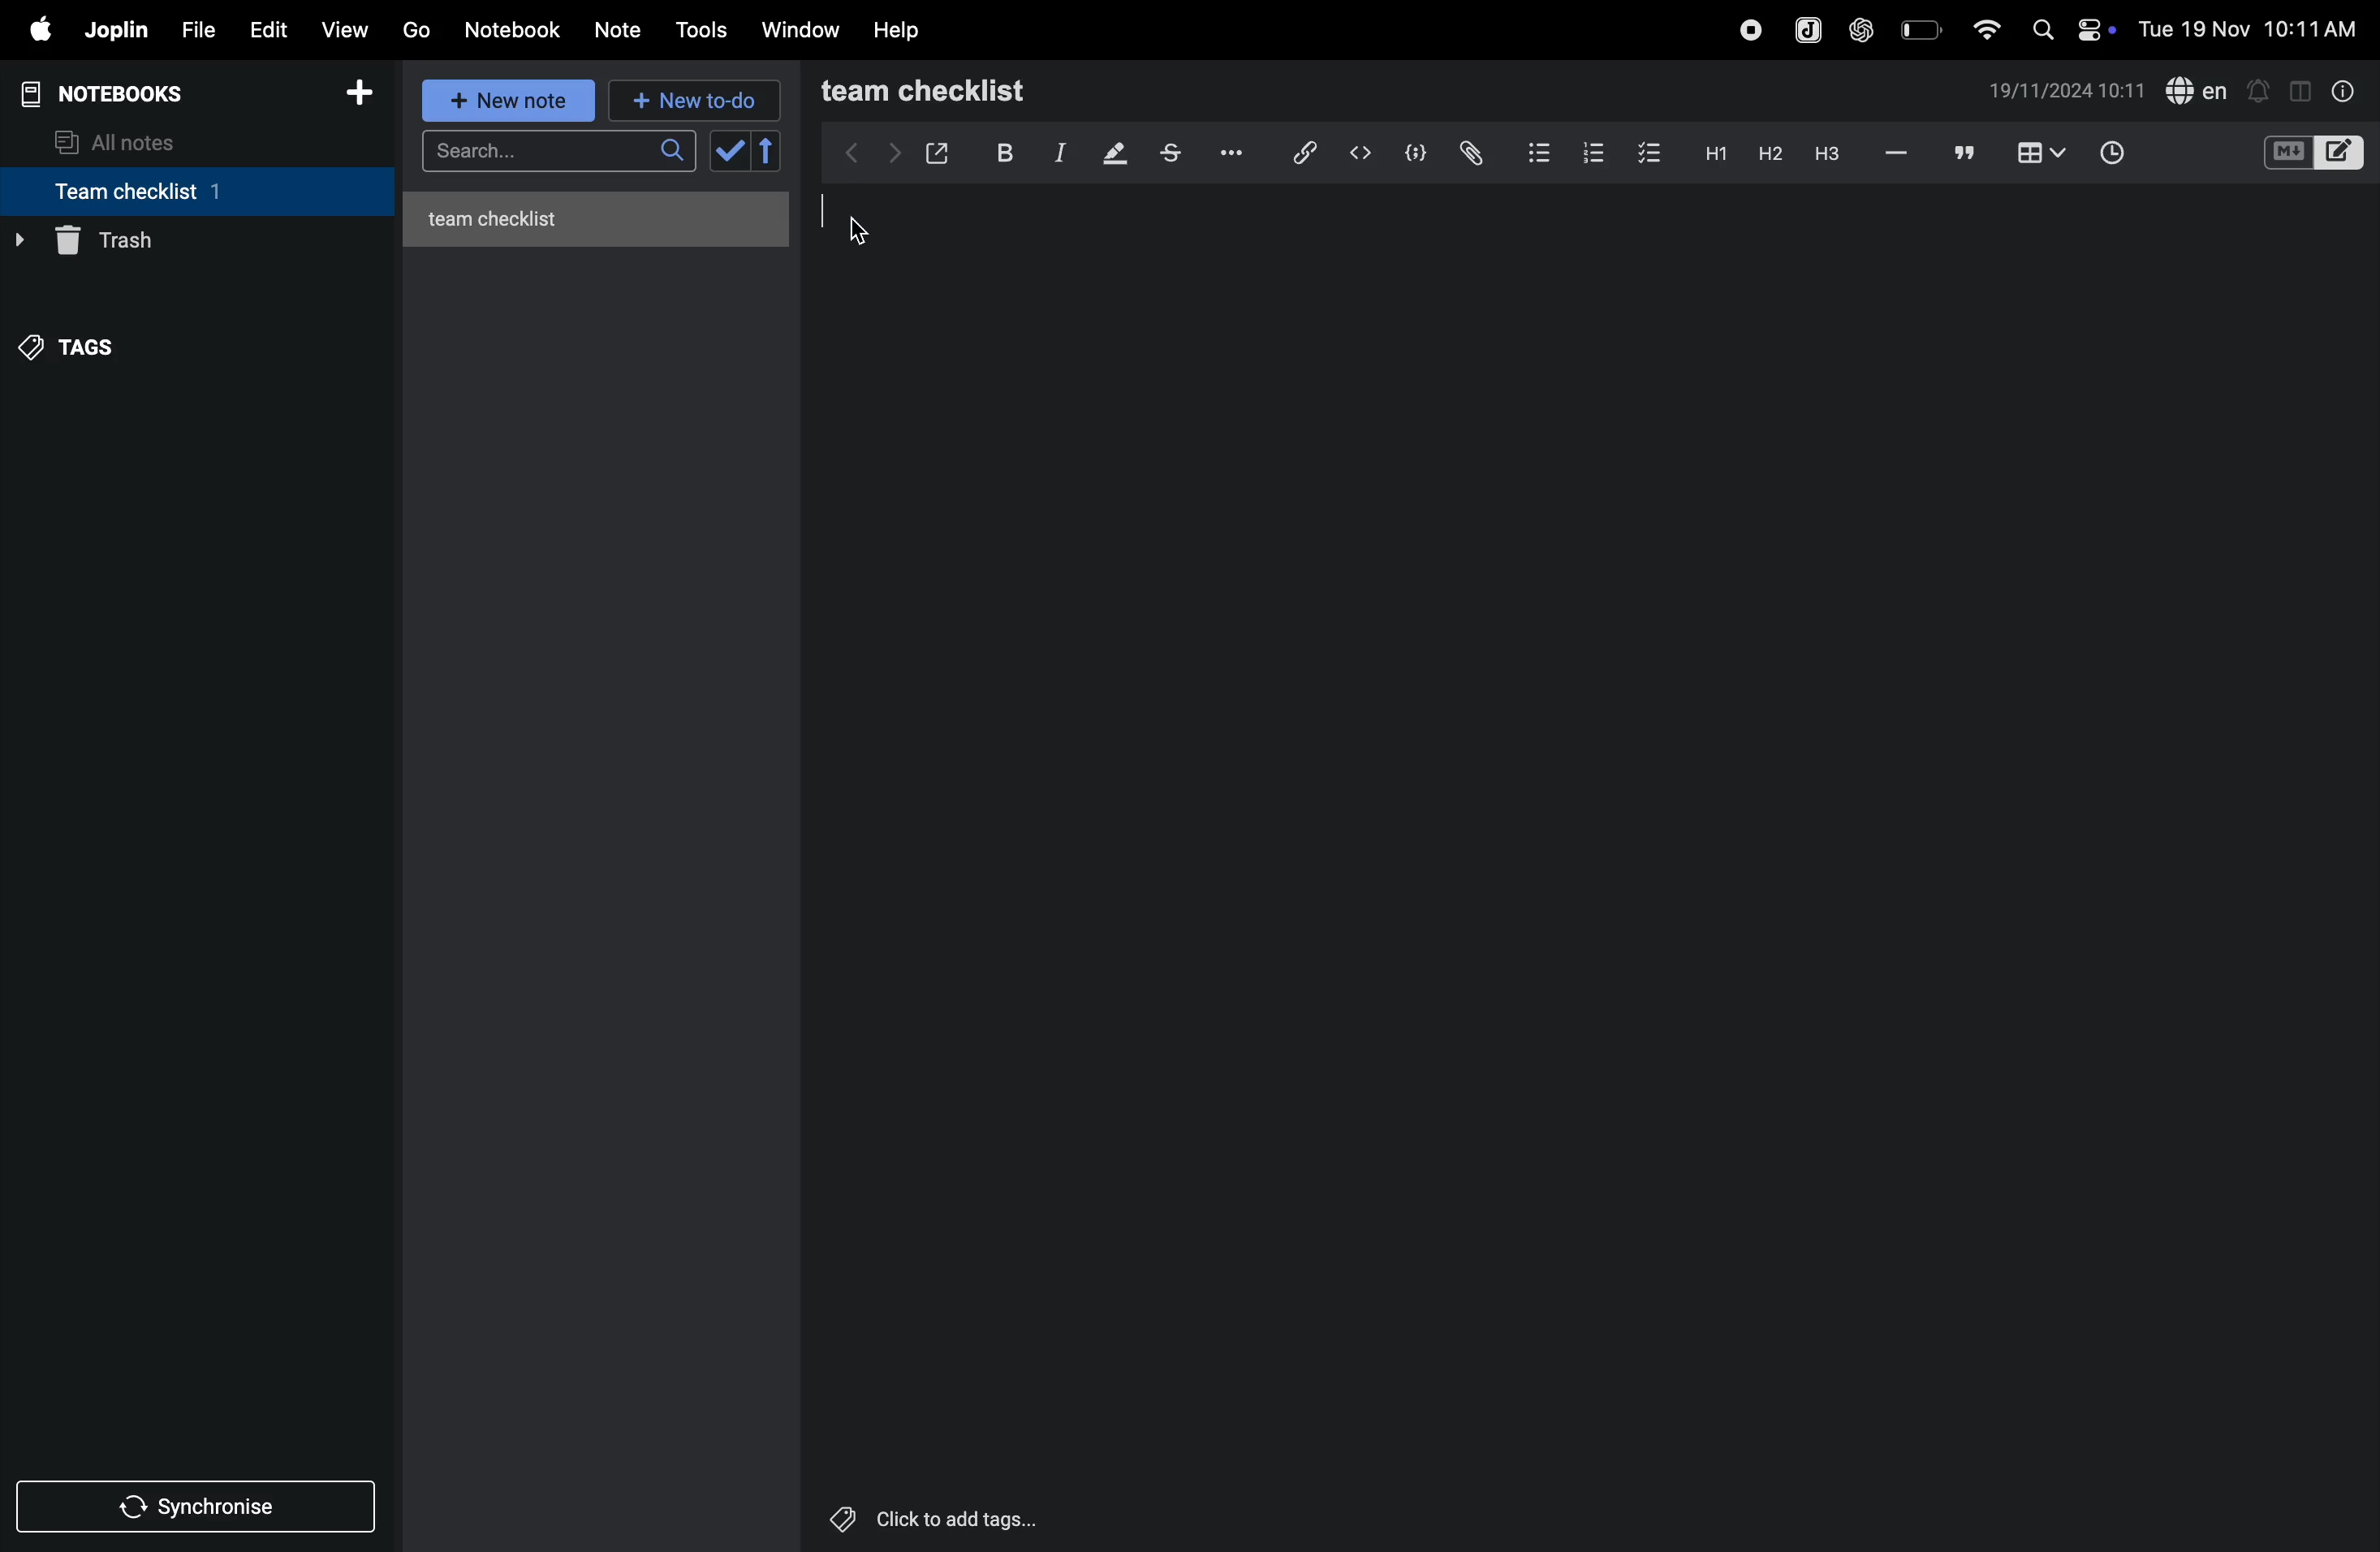  Describe the element at coordinates (2250, 30) in the screenshot. I see `date and time` at that location.